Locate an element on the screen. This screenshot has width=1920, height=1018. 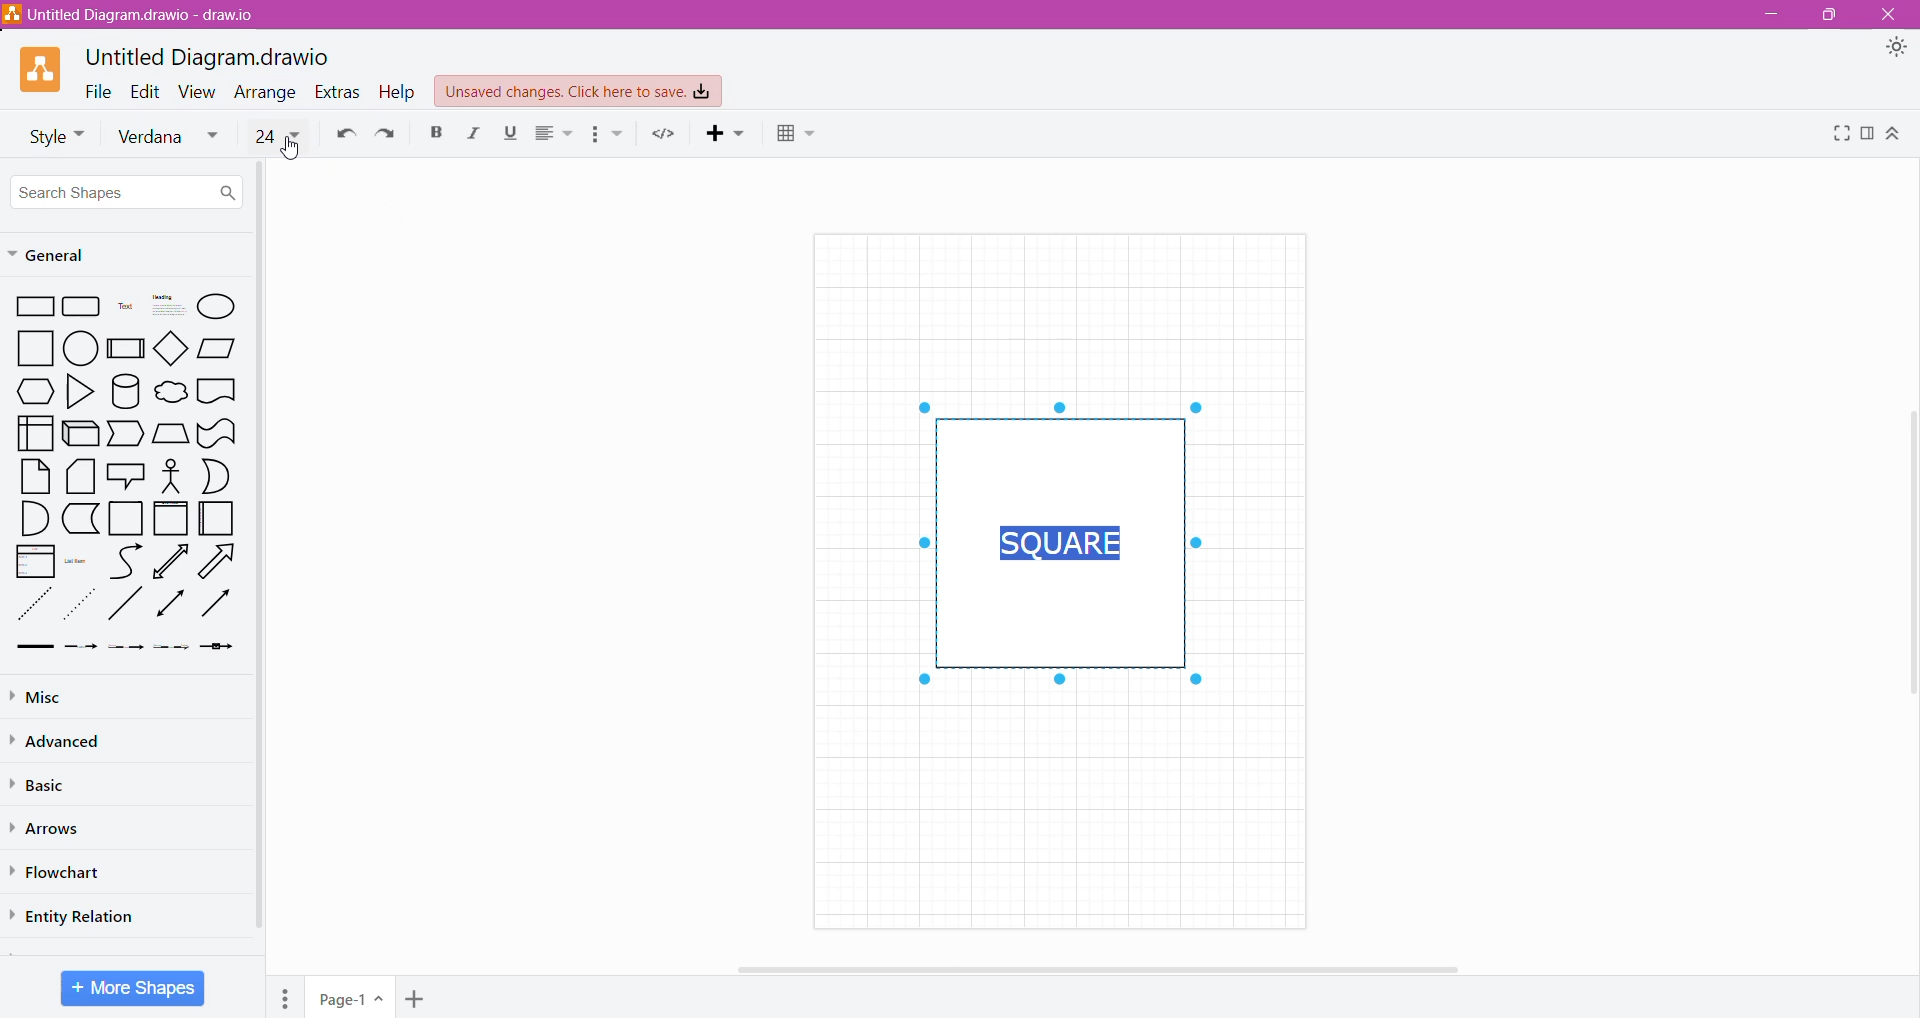
Extras is located at coordinates (337, 92).